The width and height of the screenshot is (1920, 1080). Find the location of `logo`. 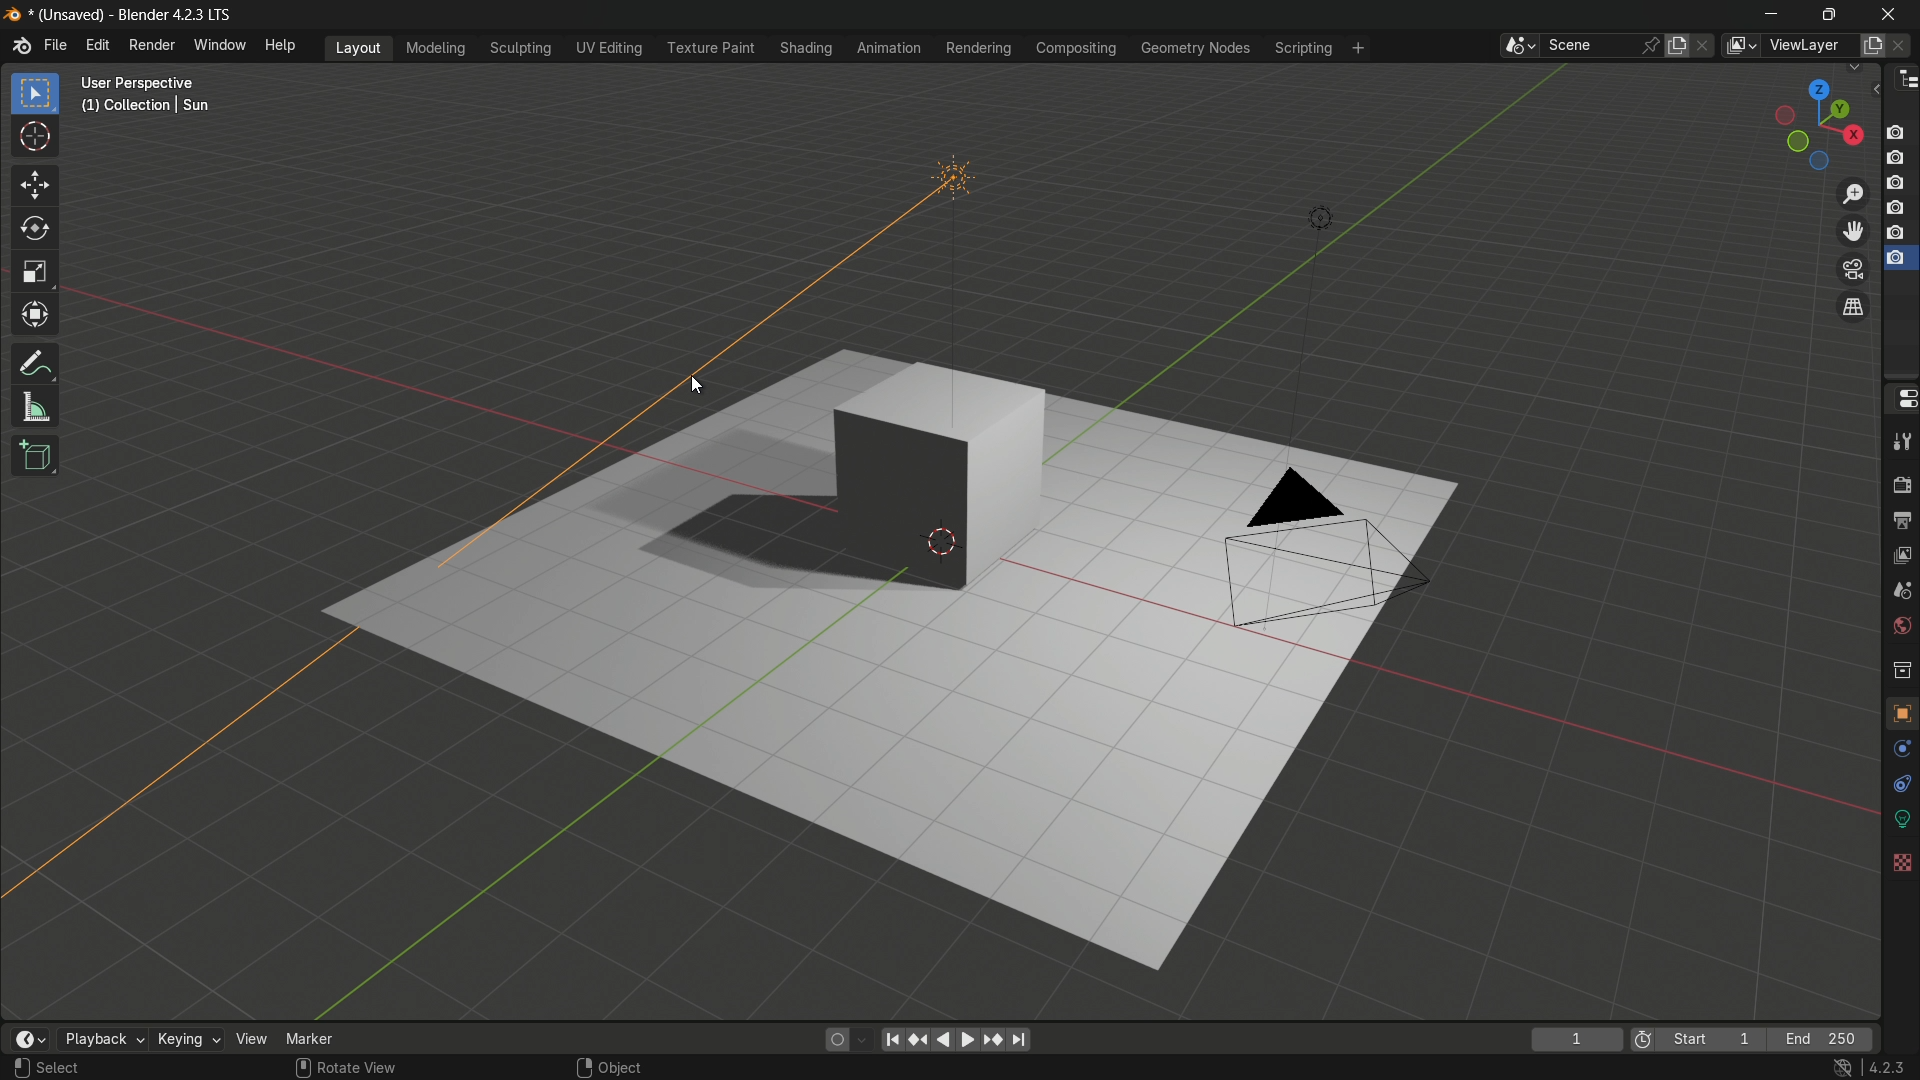

logo is located at coordinates (12, 15).